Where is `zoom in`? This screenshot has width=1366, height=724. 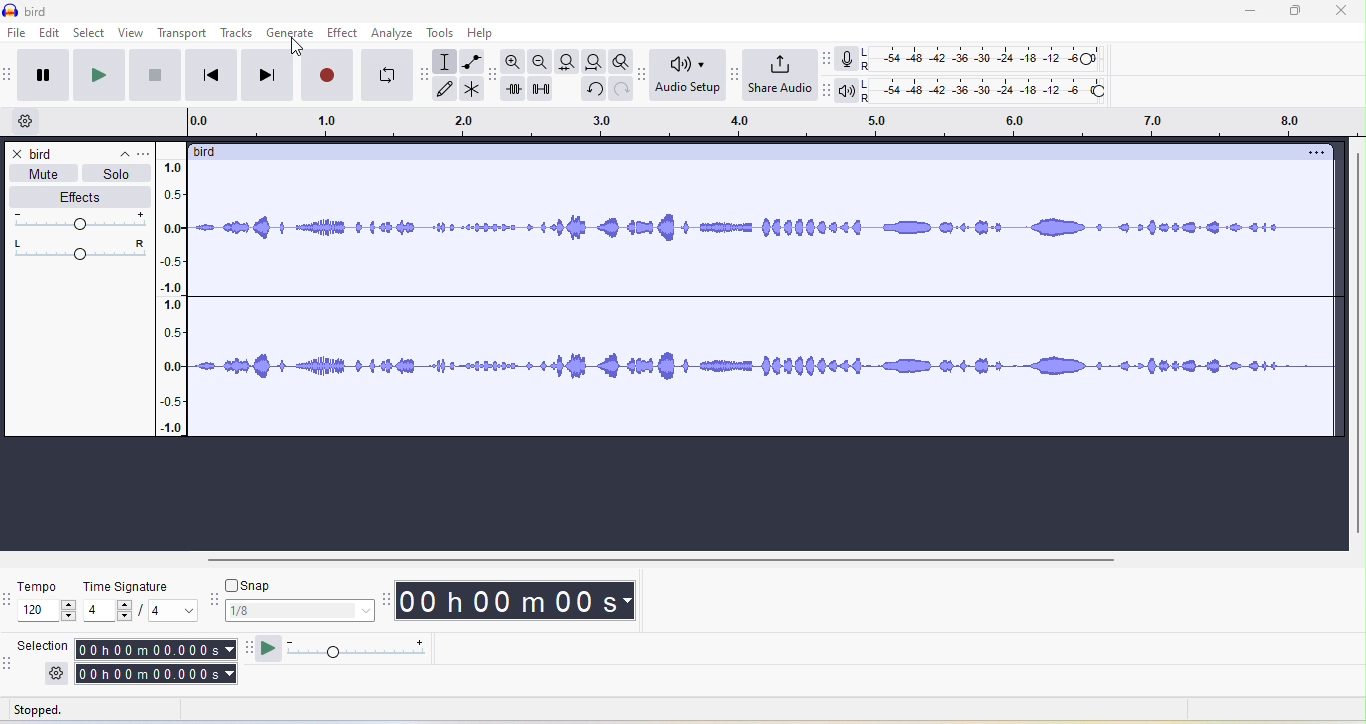
zoom in is located at coordinates (513, 62).